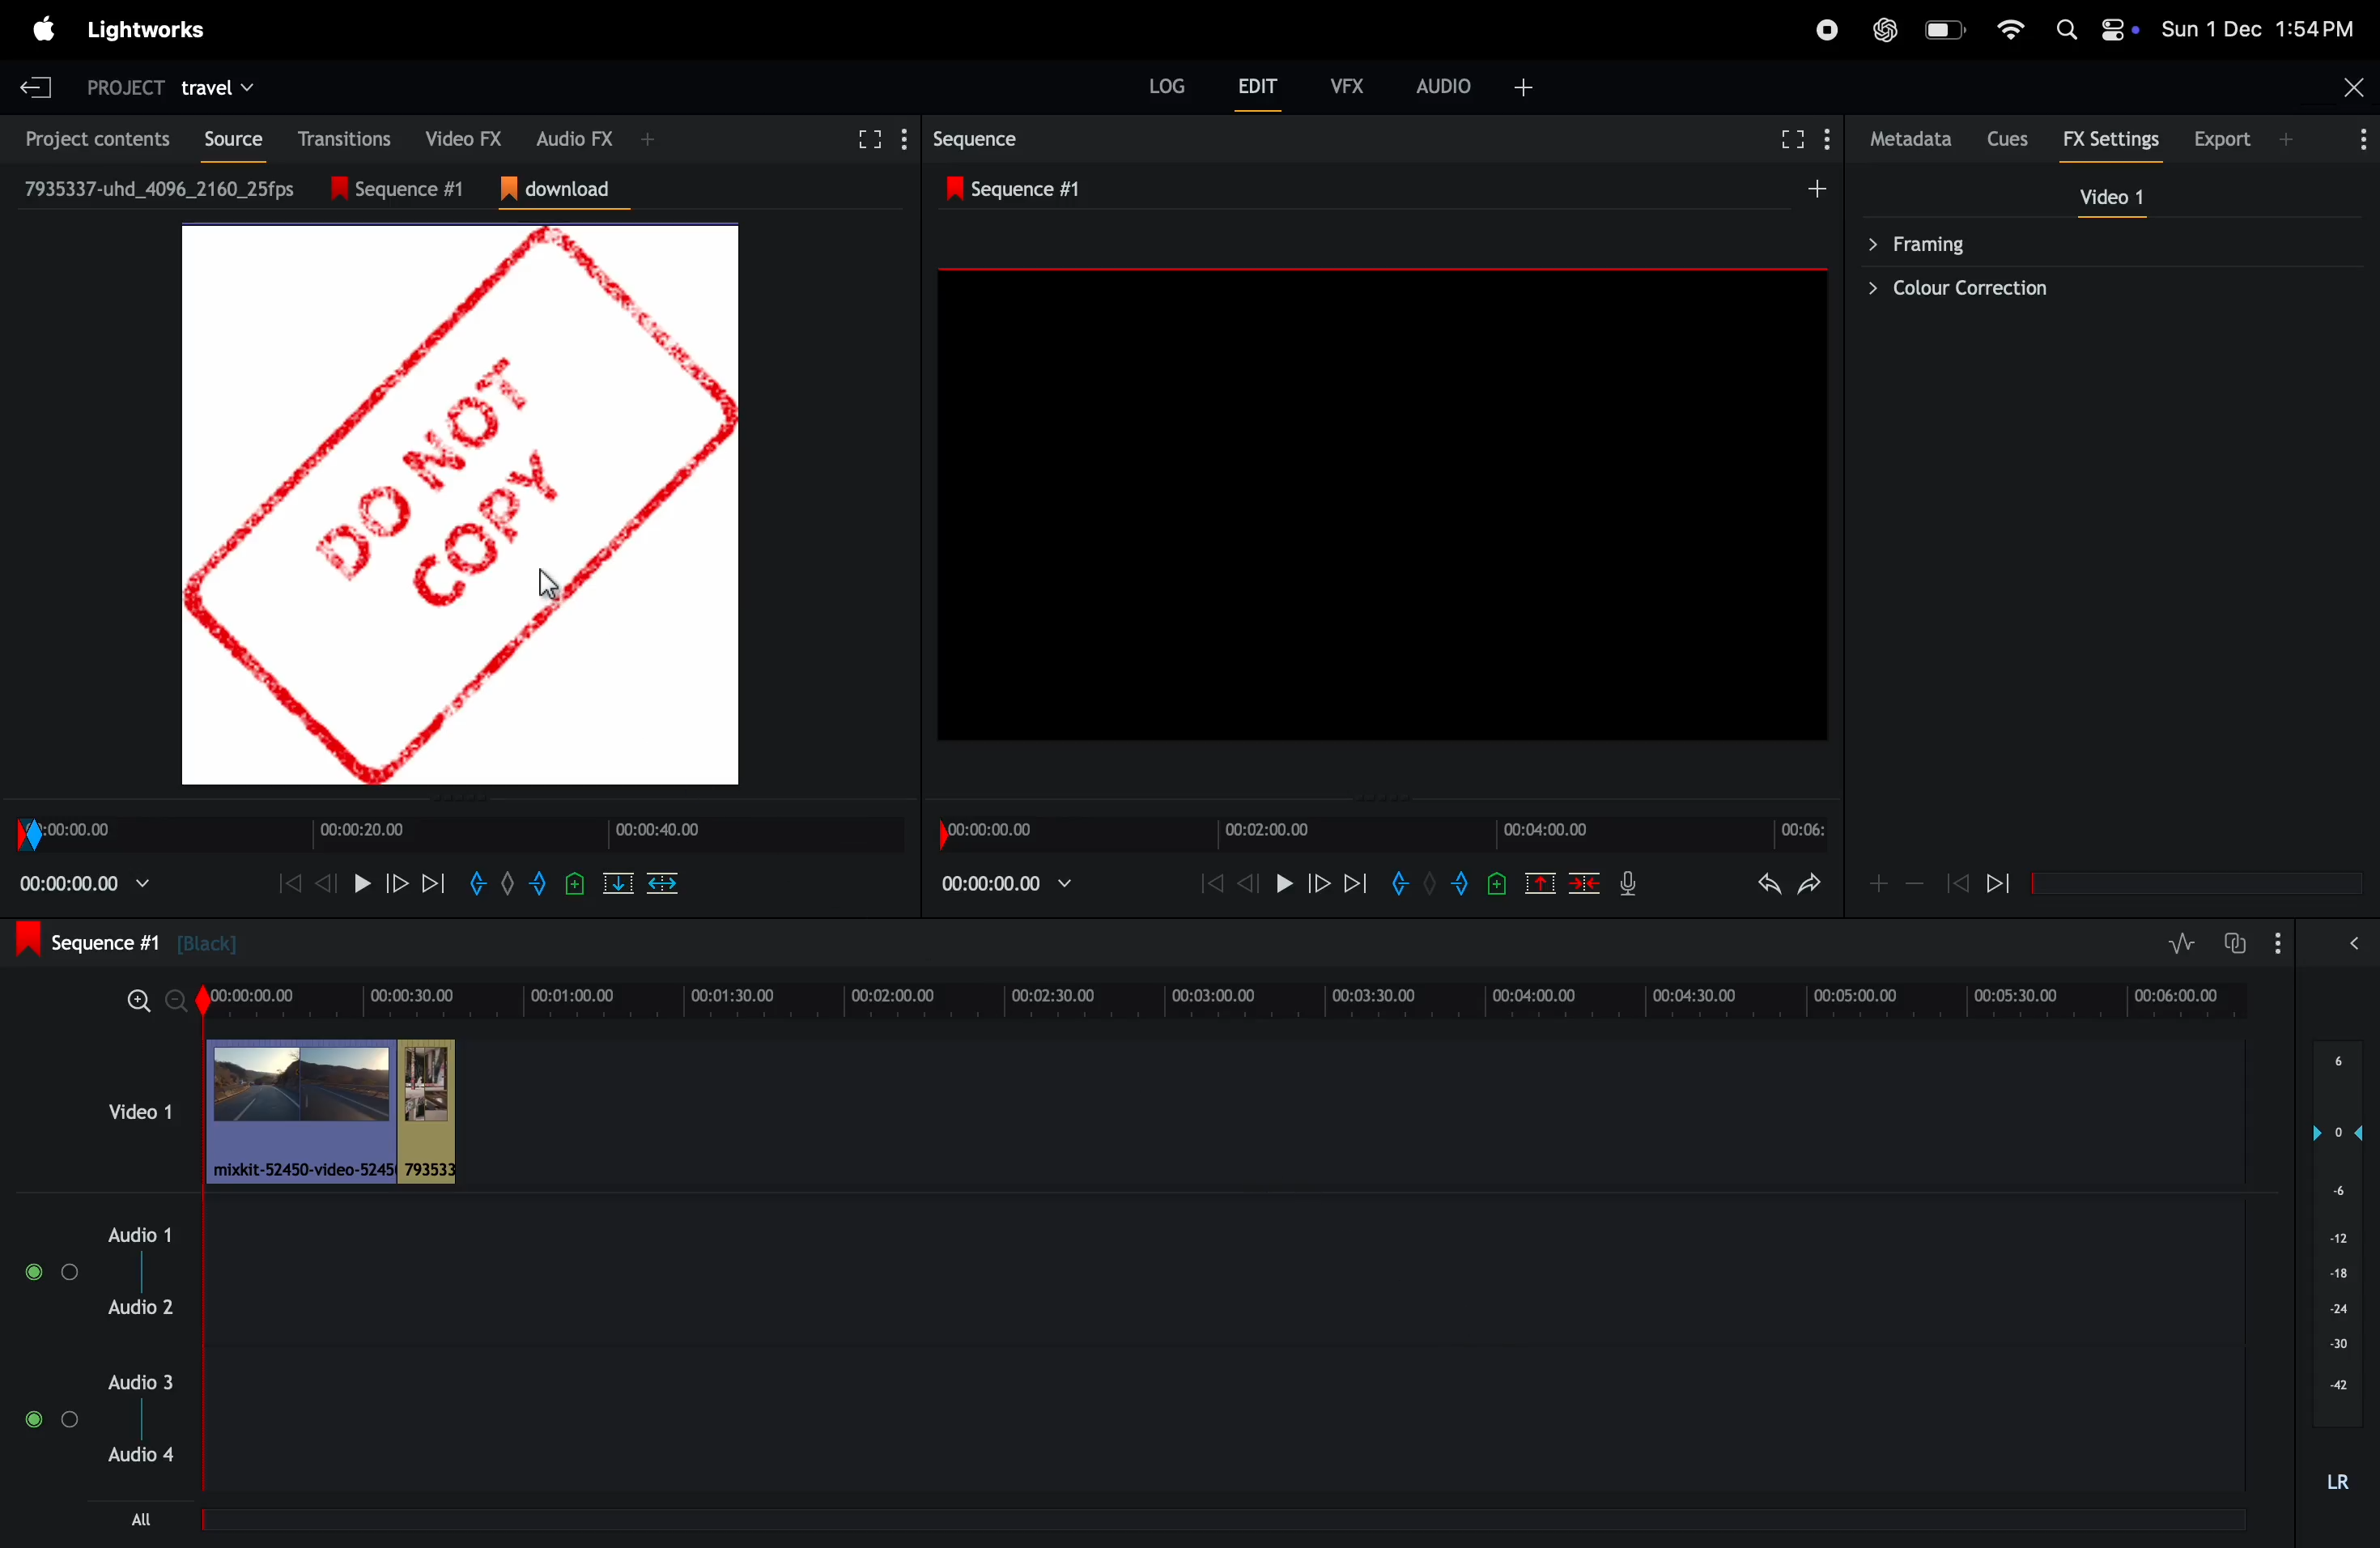 The height and width of the screenshot is (1548, 2380). What do you see at coordinates (1817, 188) in the screenshot?
I see `Add` at bounding box center [1817, 188].